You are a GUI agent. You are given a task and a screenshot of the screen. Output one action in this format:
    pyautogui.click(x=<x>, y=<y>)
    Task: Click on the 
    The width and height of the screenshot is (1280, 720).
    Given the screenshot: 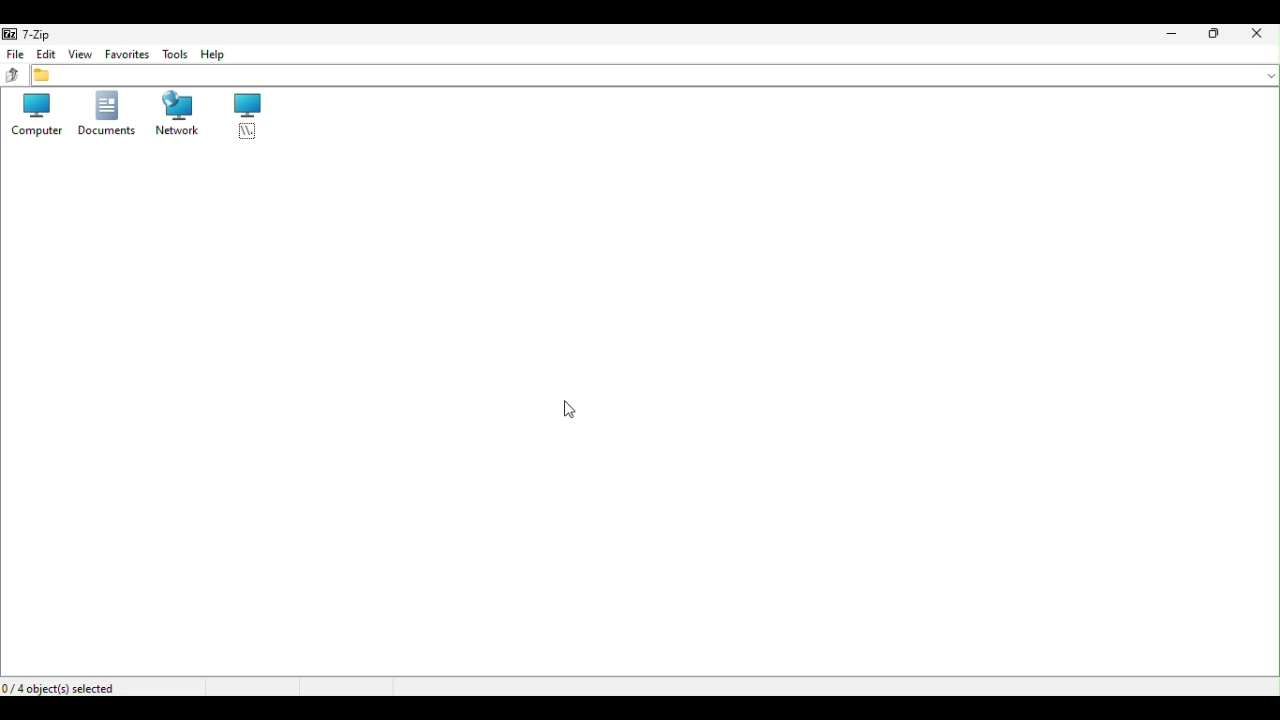 What is the action you would take?
    pyautogui.click(x=216, y=55)
    